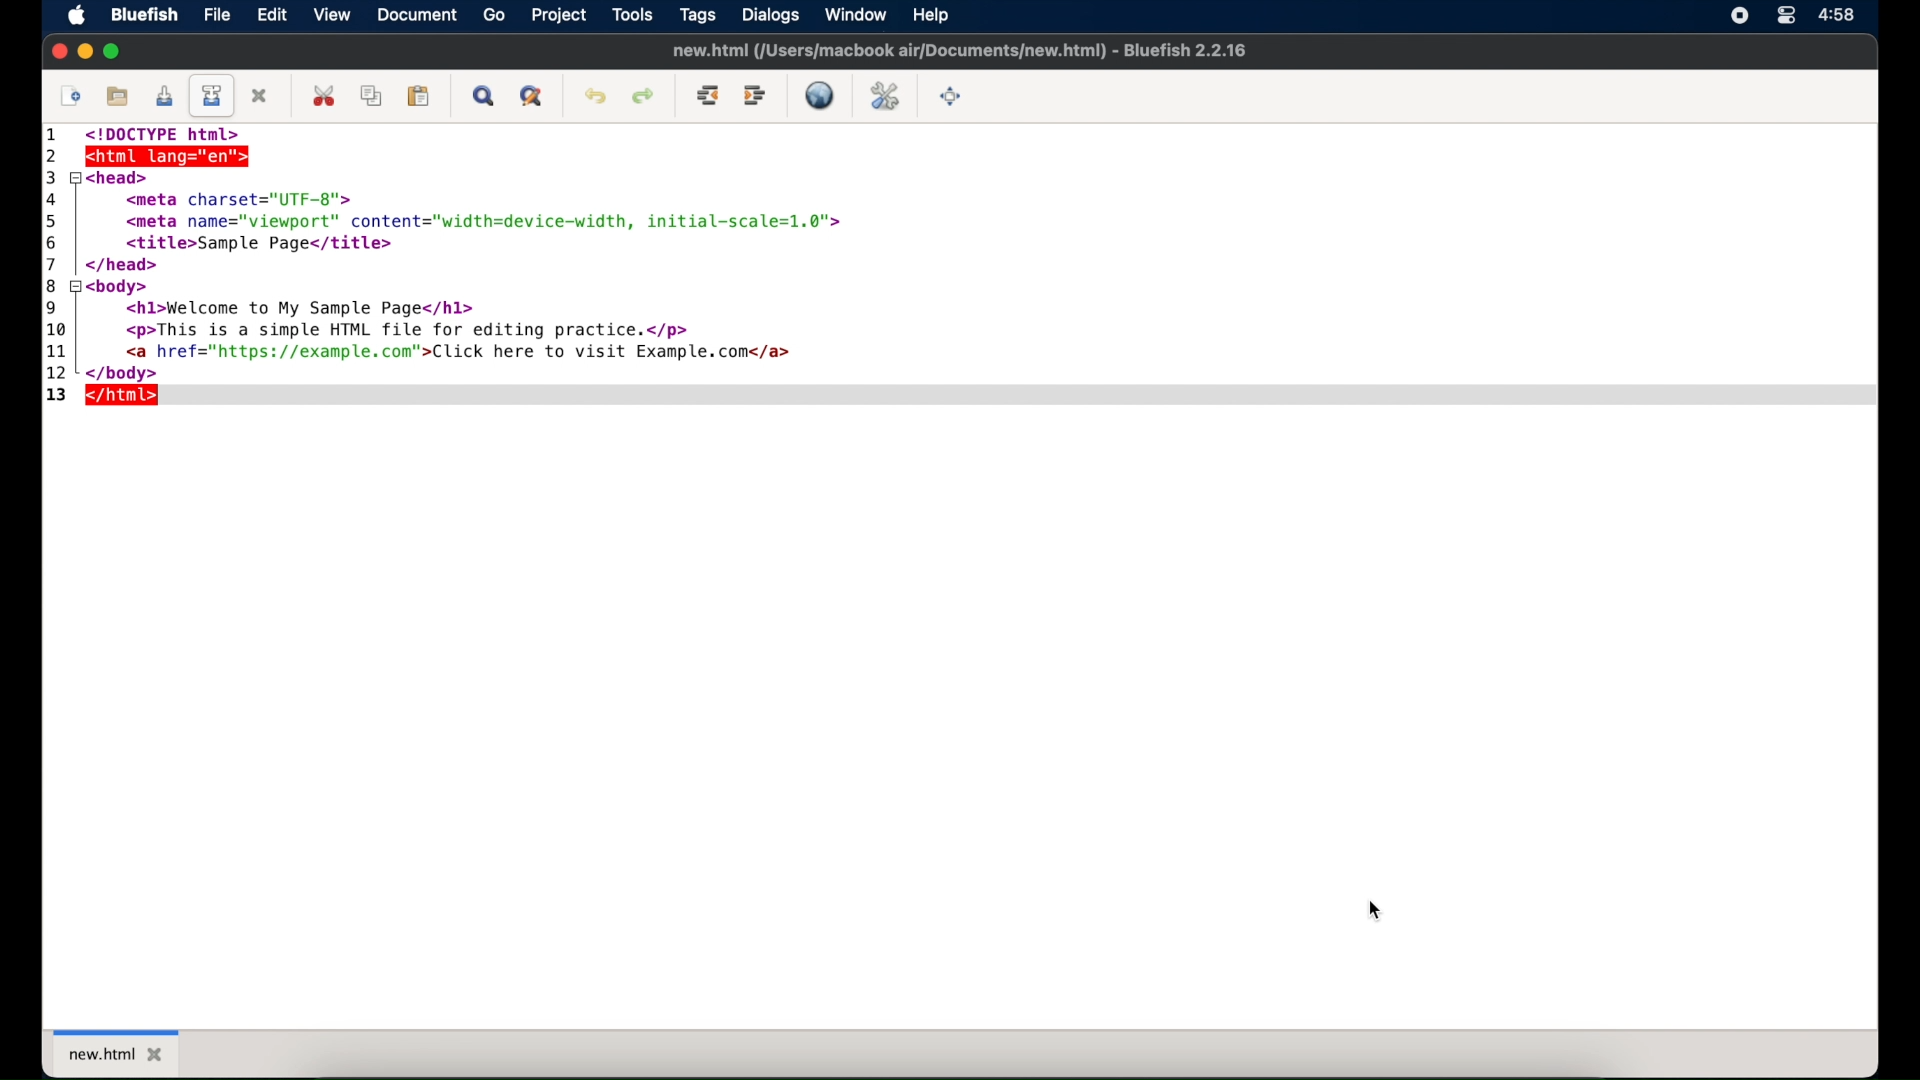 The image size is (1920, 1080). Describe the element at coordinates (250, 244) in the screenshot. I see `<title>Sample Page</title>` at that location.